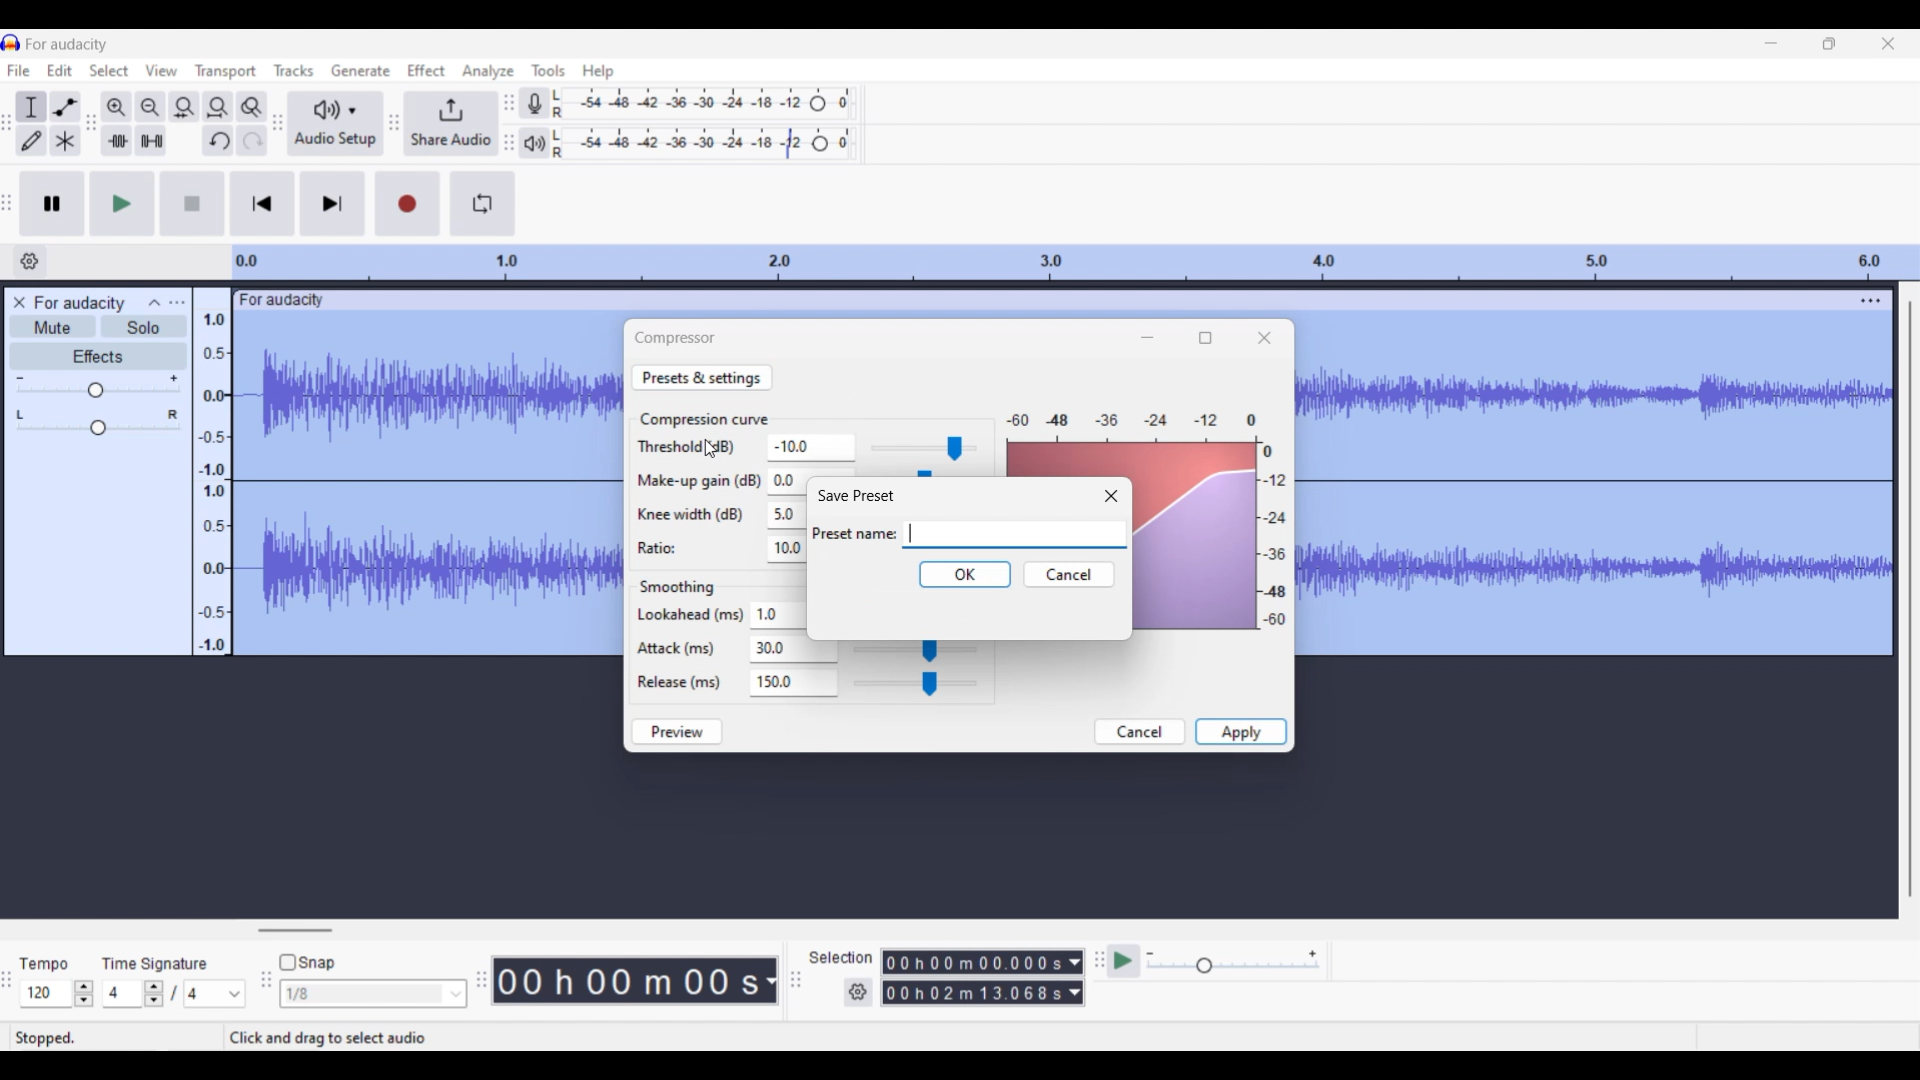  I want to click on 1/8, so click(374, 993).